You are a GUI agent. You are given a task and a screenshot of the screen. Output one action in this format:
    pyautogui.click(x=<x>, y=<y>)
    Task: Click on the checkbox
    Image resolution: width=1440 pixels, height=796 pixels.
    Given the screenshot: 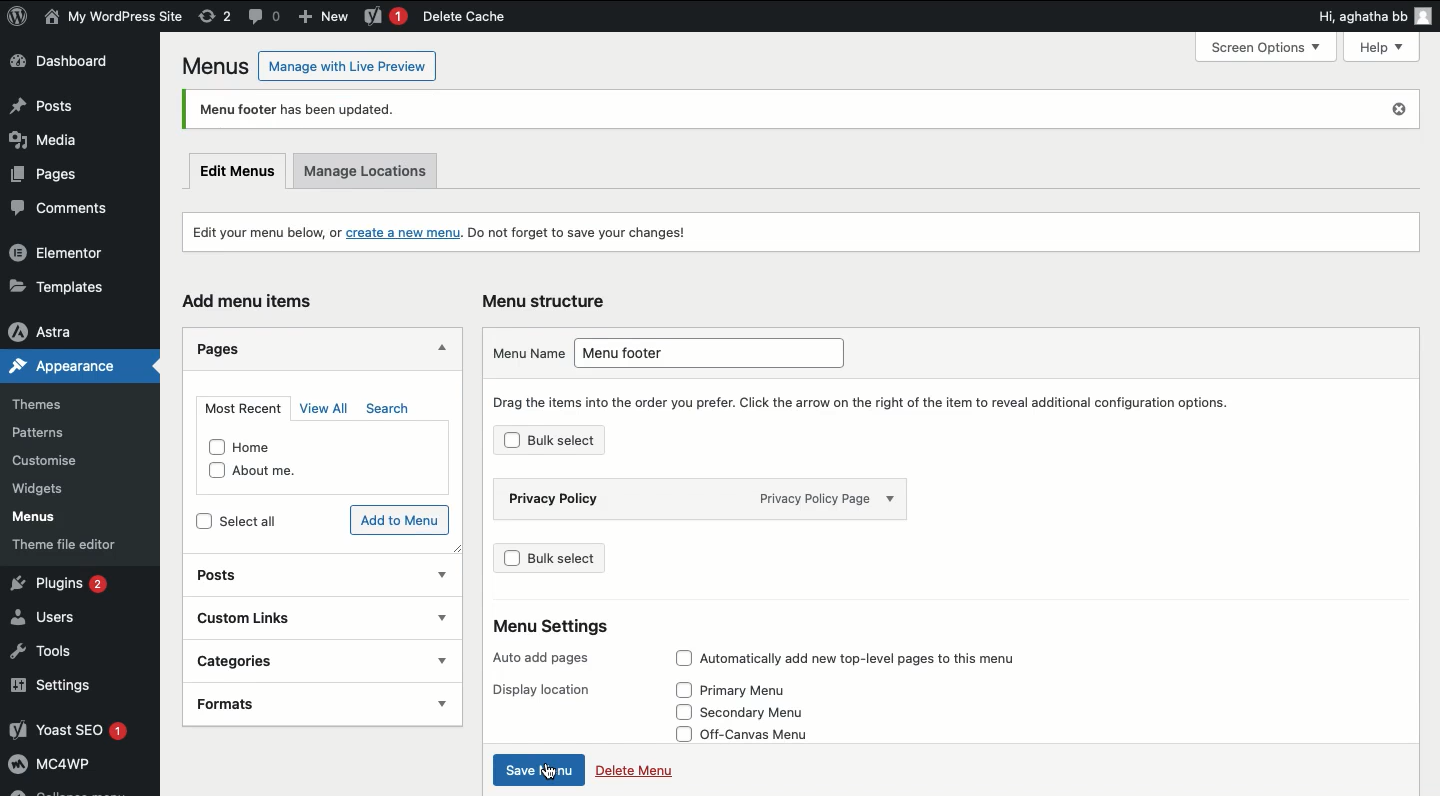 What is the action you would take?
    pyautogui.click(x=197, y=520)
    